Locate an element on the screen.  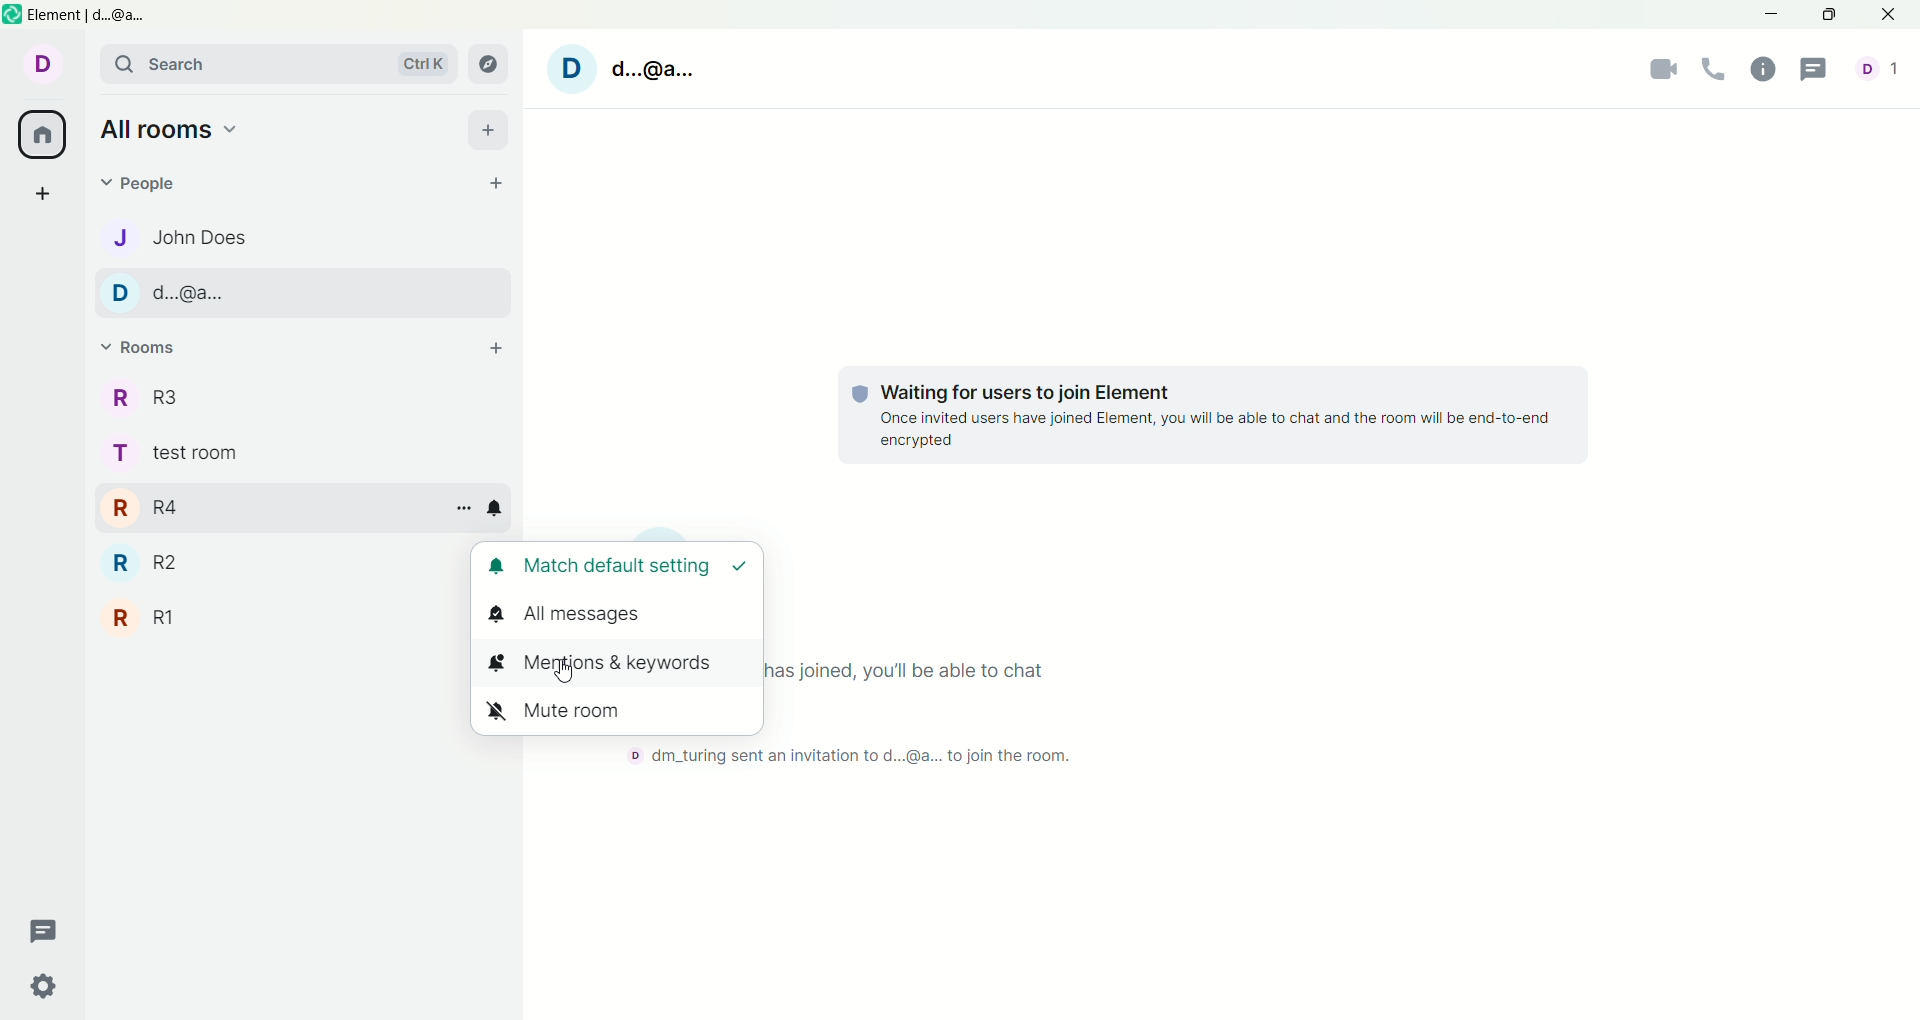
R2 room is located at coordinates (282, 562).